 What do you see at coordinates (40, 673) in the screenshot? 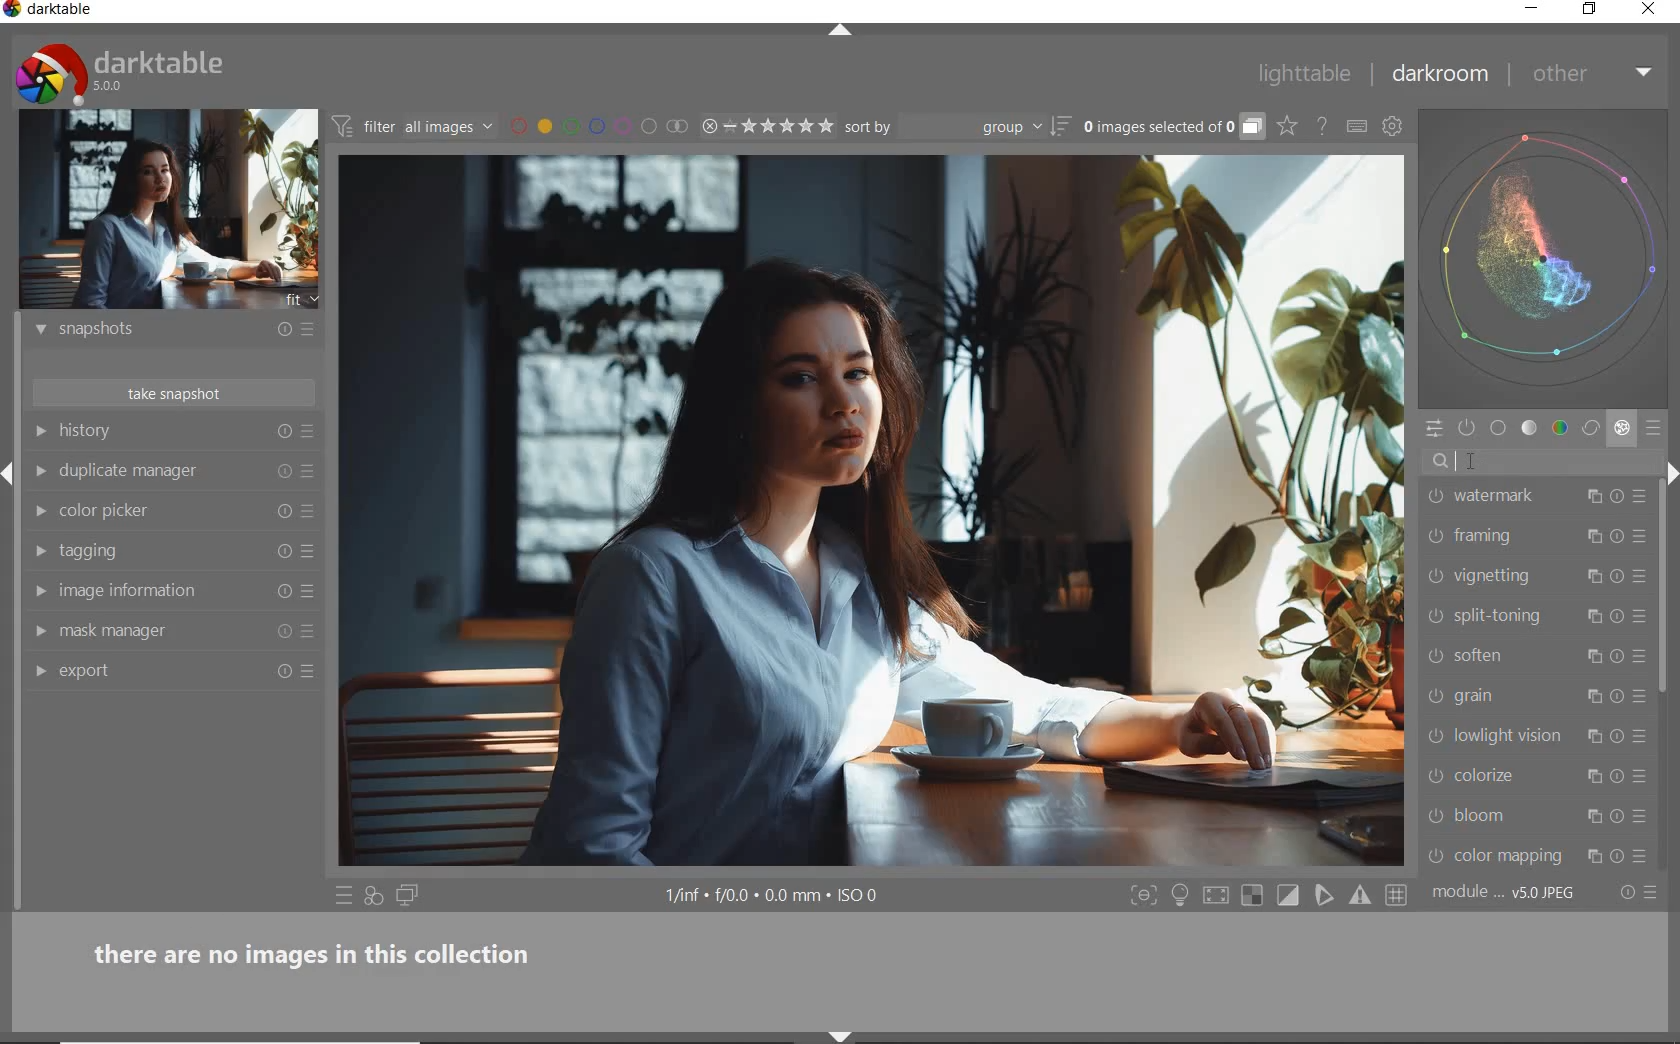
I see `show module` at bounding box center [40, 673].